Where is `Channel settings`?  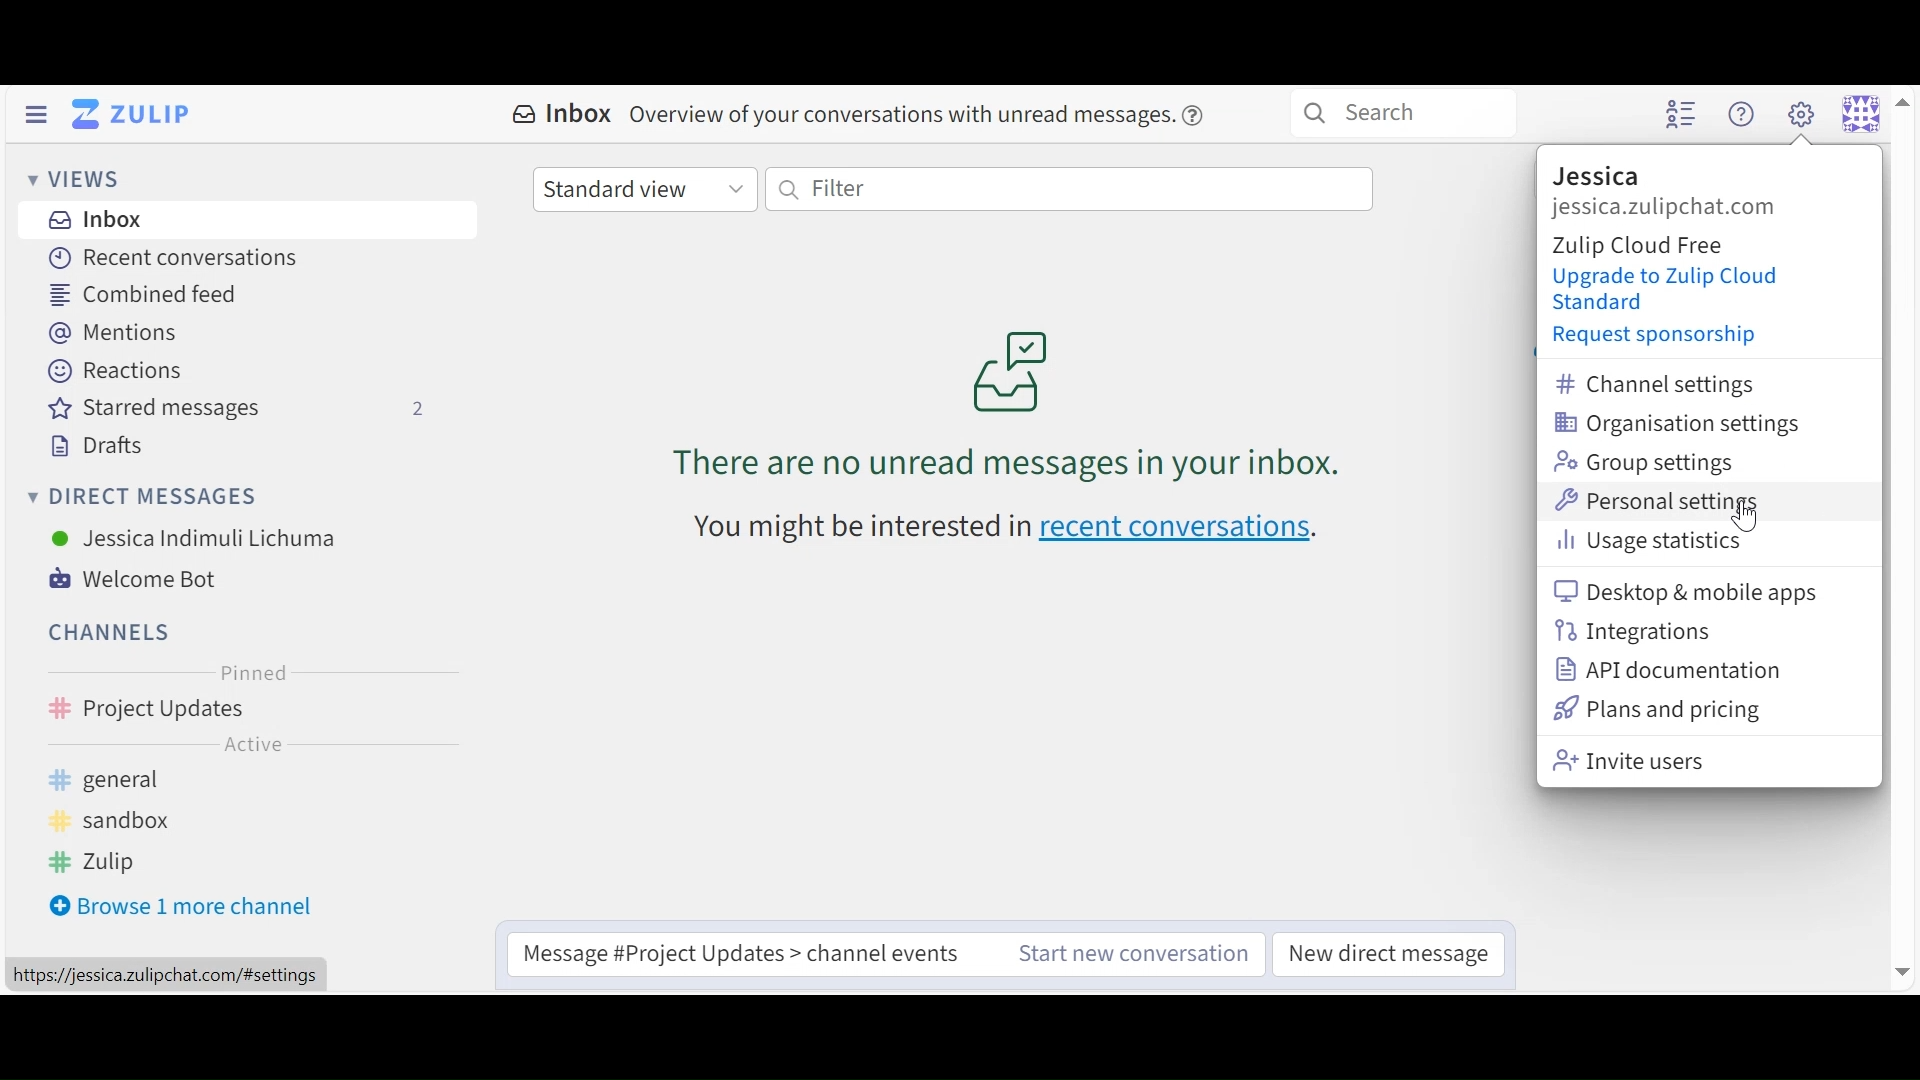
Channel settings is located at coordinates (1655, 384).